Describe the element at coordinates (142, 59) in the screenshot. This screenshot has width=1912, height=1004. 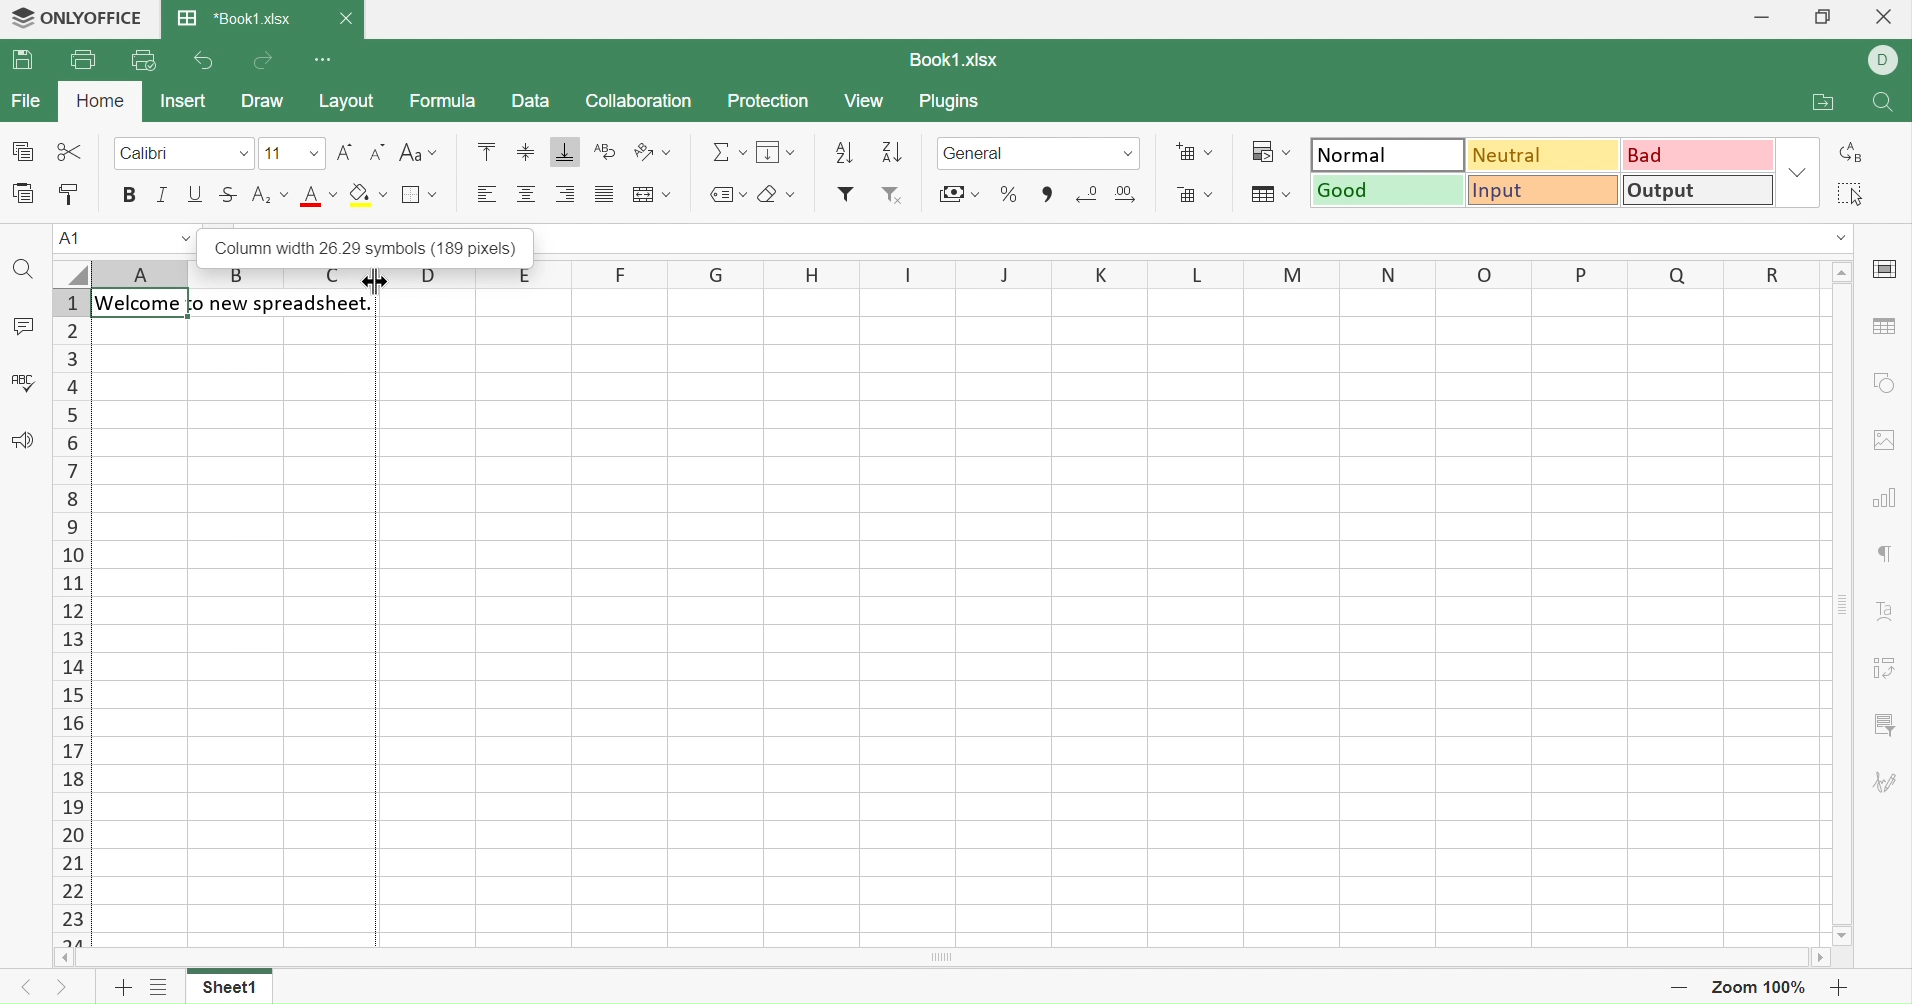
I see `Quick Print` at that location.